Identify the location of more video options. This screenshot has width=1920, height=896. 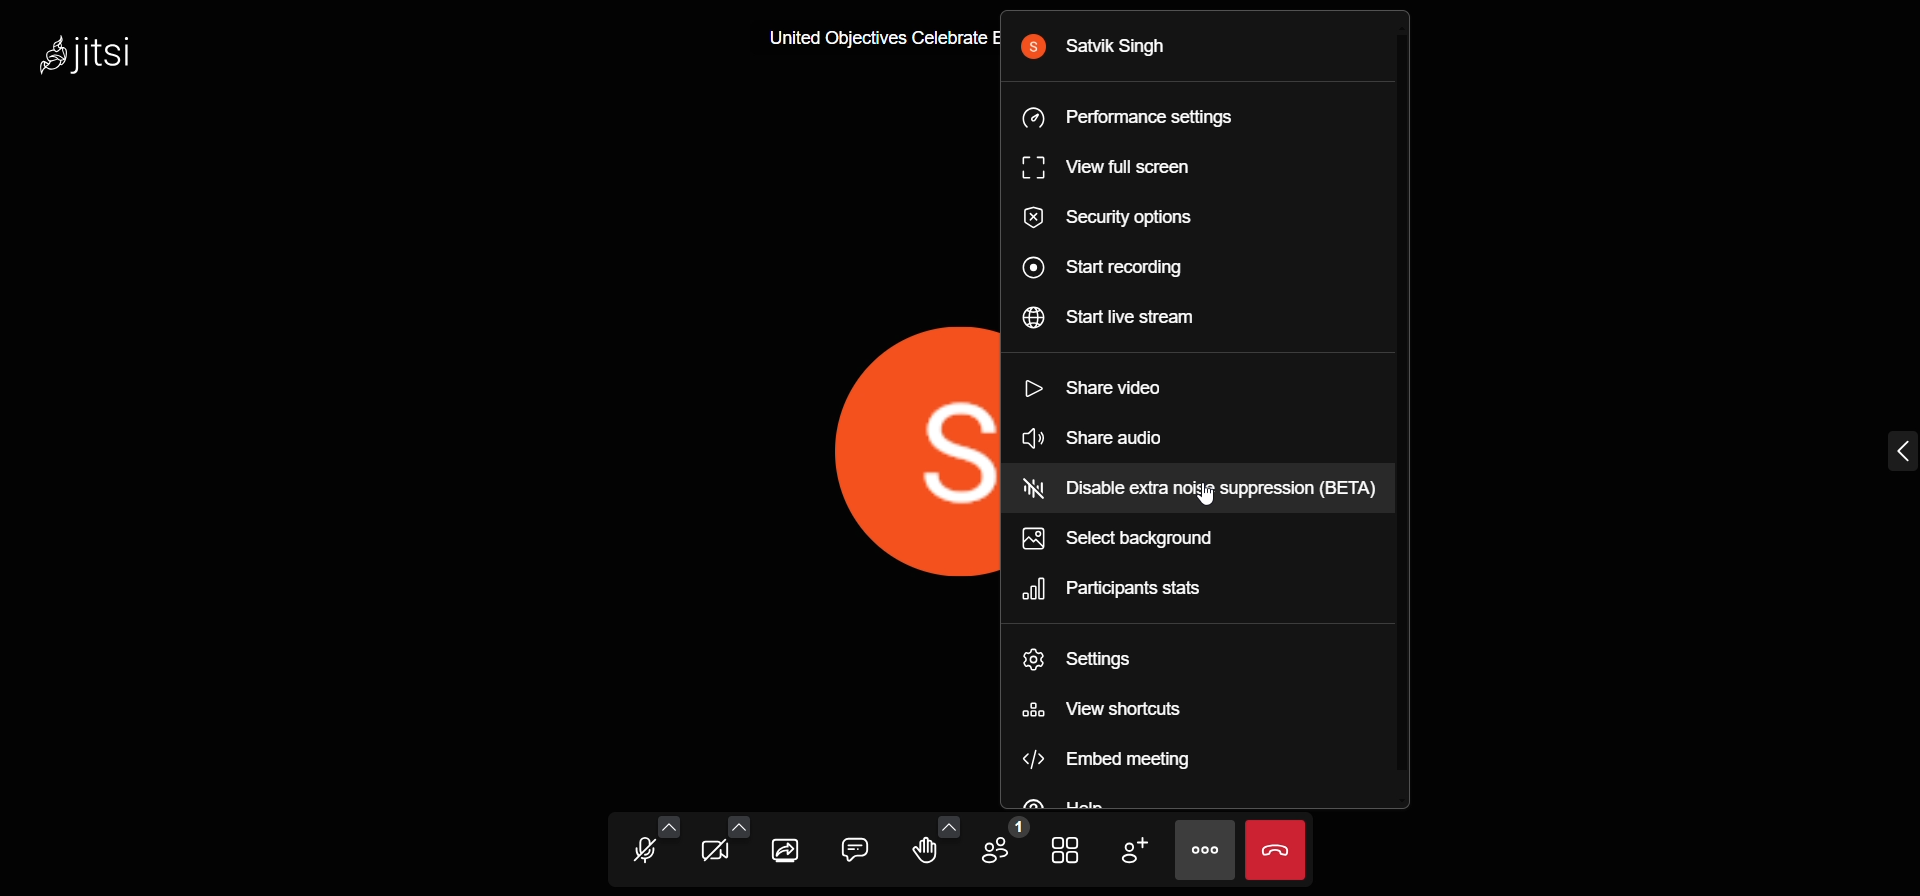
(736, 825).